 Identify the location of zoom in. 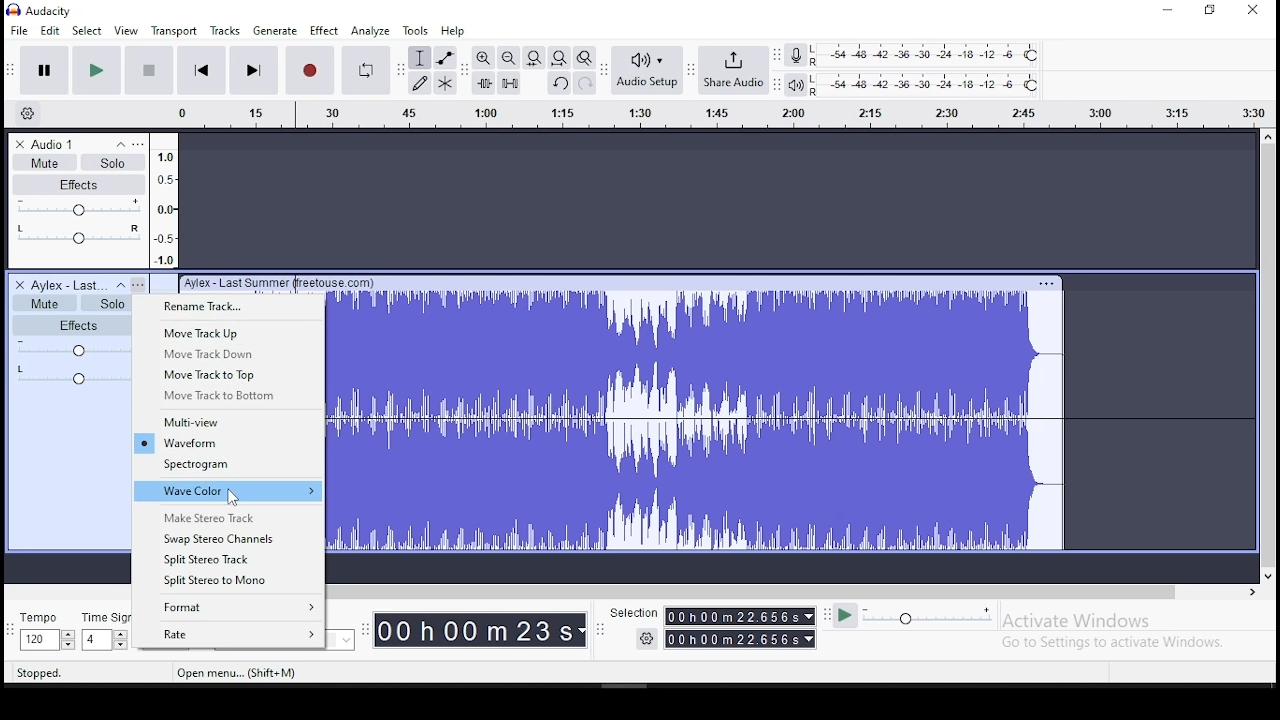
(482, 58).